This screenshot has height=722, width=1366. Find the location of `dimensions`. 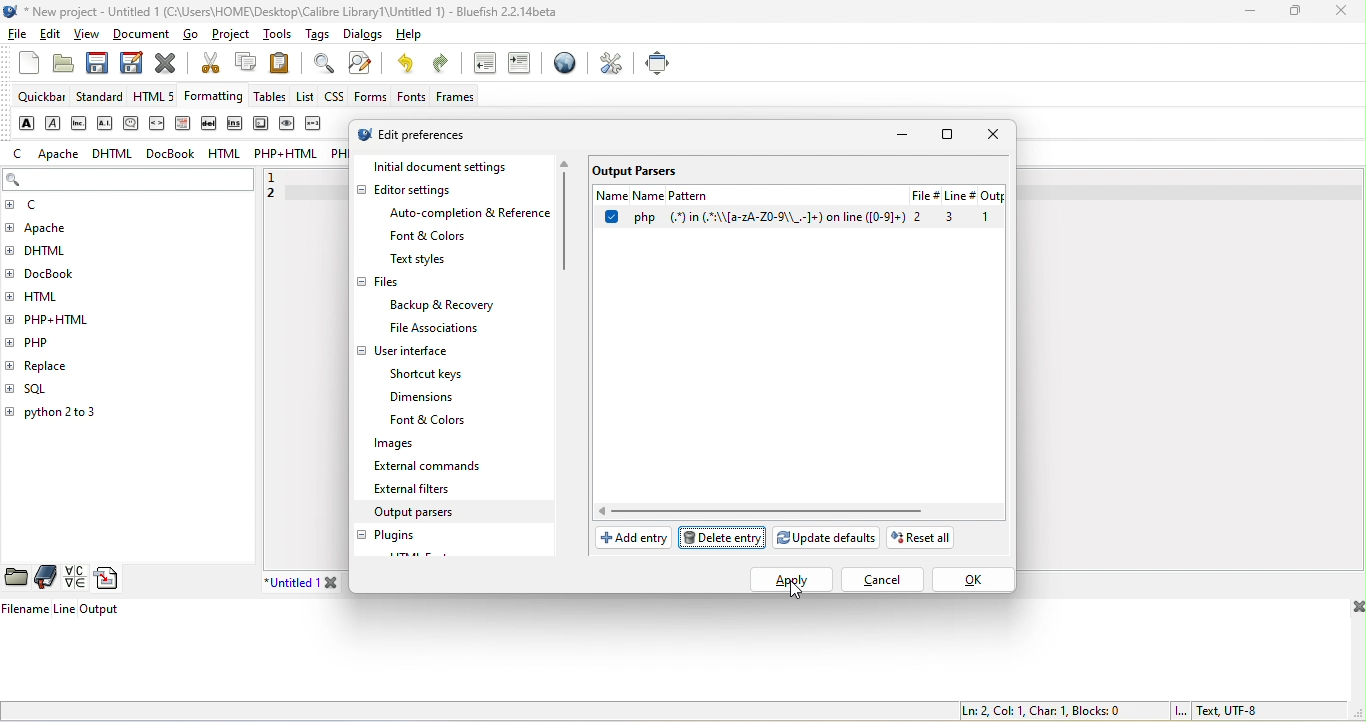

dimensions is located at coordinates (426, 398).